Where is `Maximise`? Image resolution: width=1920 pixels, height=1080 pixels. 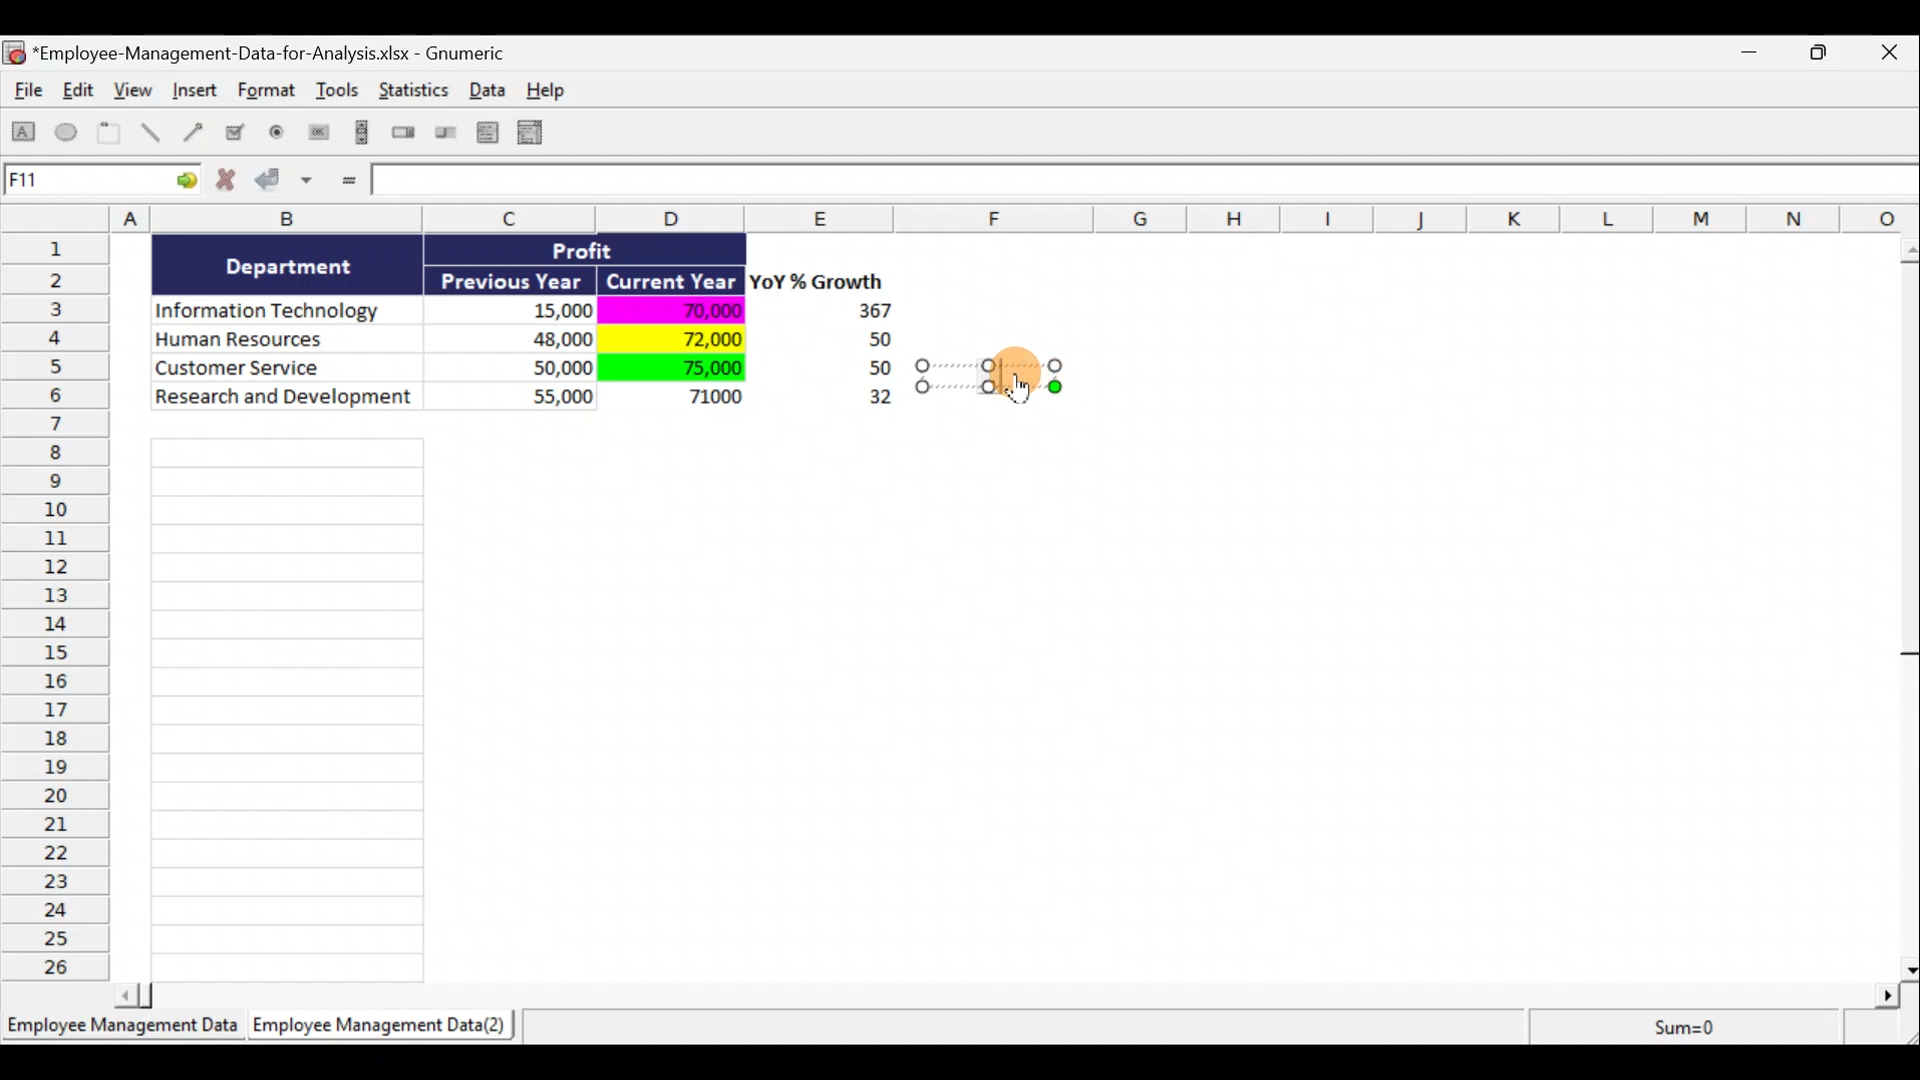 Maximise is located at coordinates (1829, 50).